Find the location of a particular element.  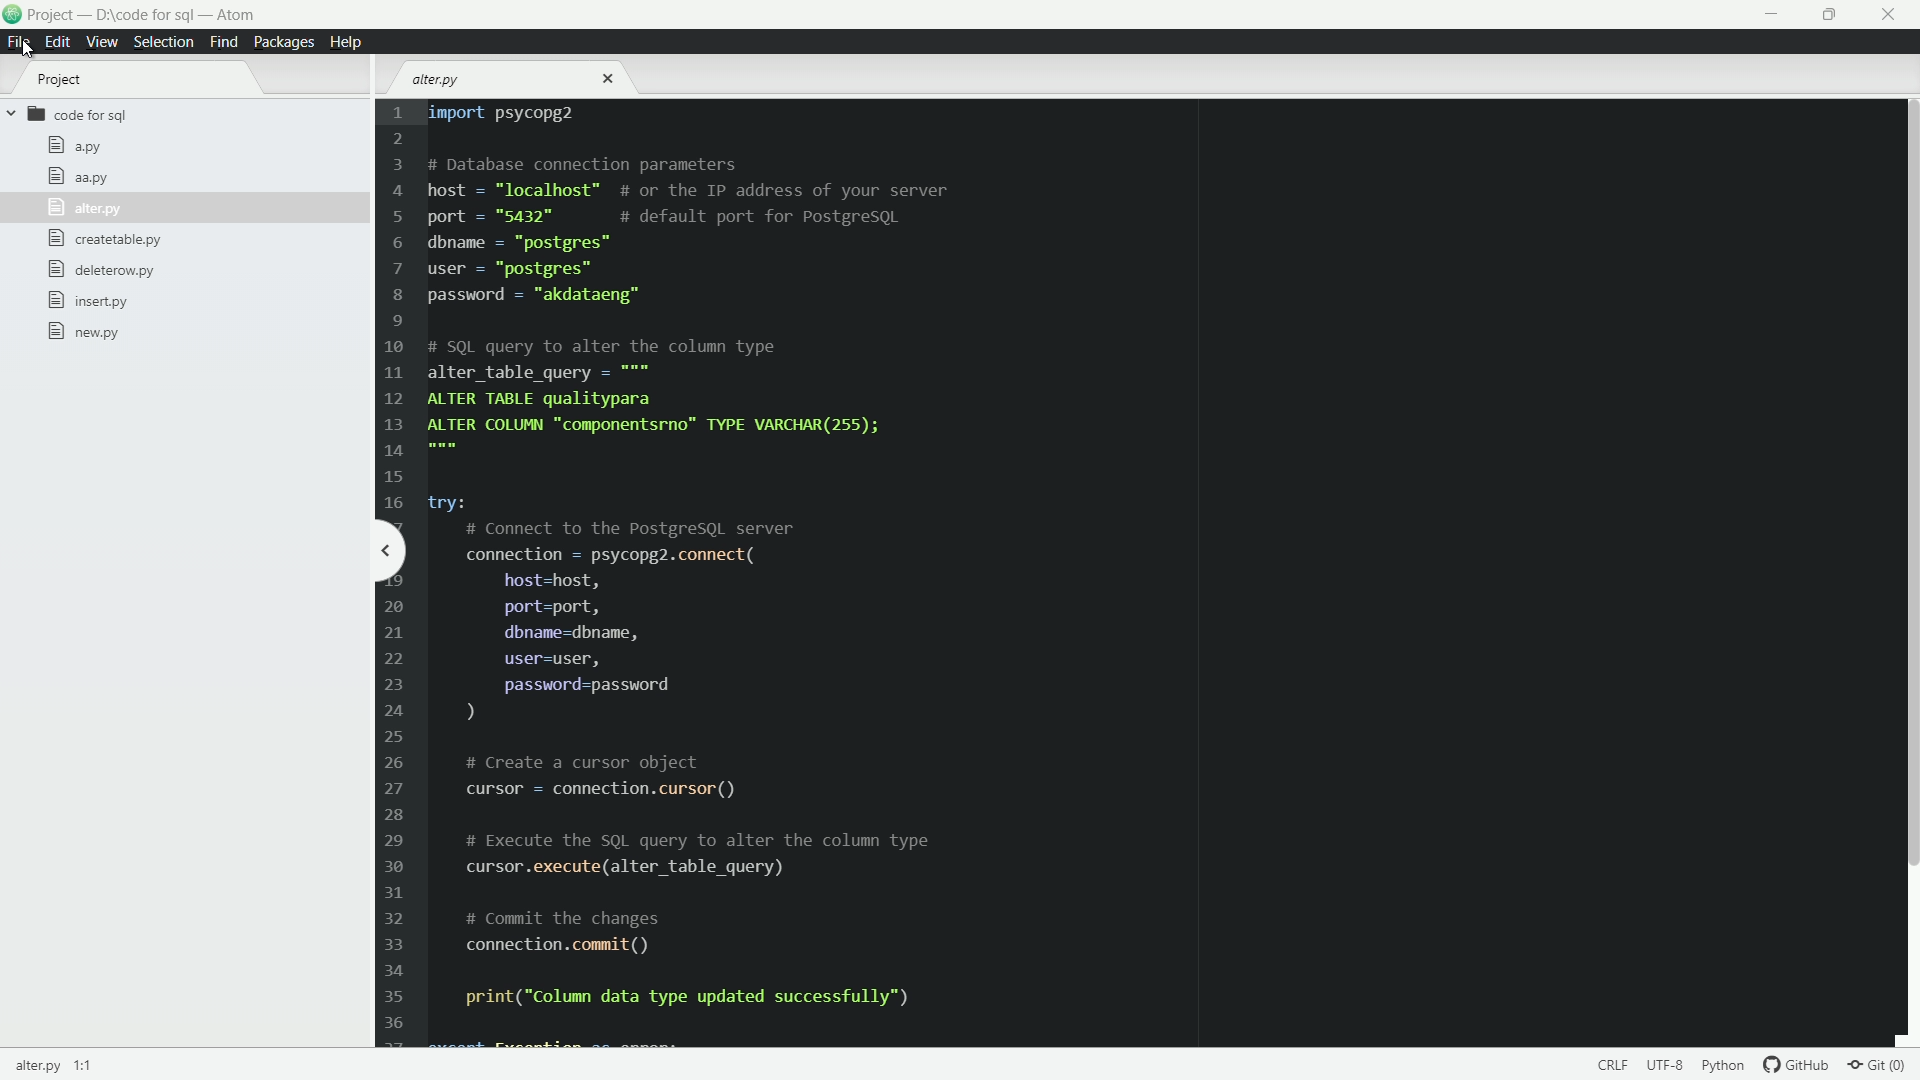

edit menu is located at coordinates (58, 42).